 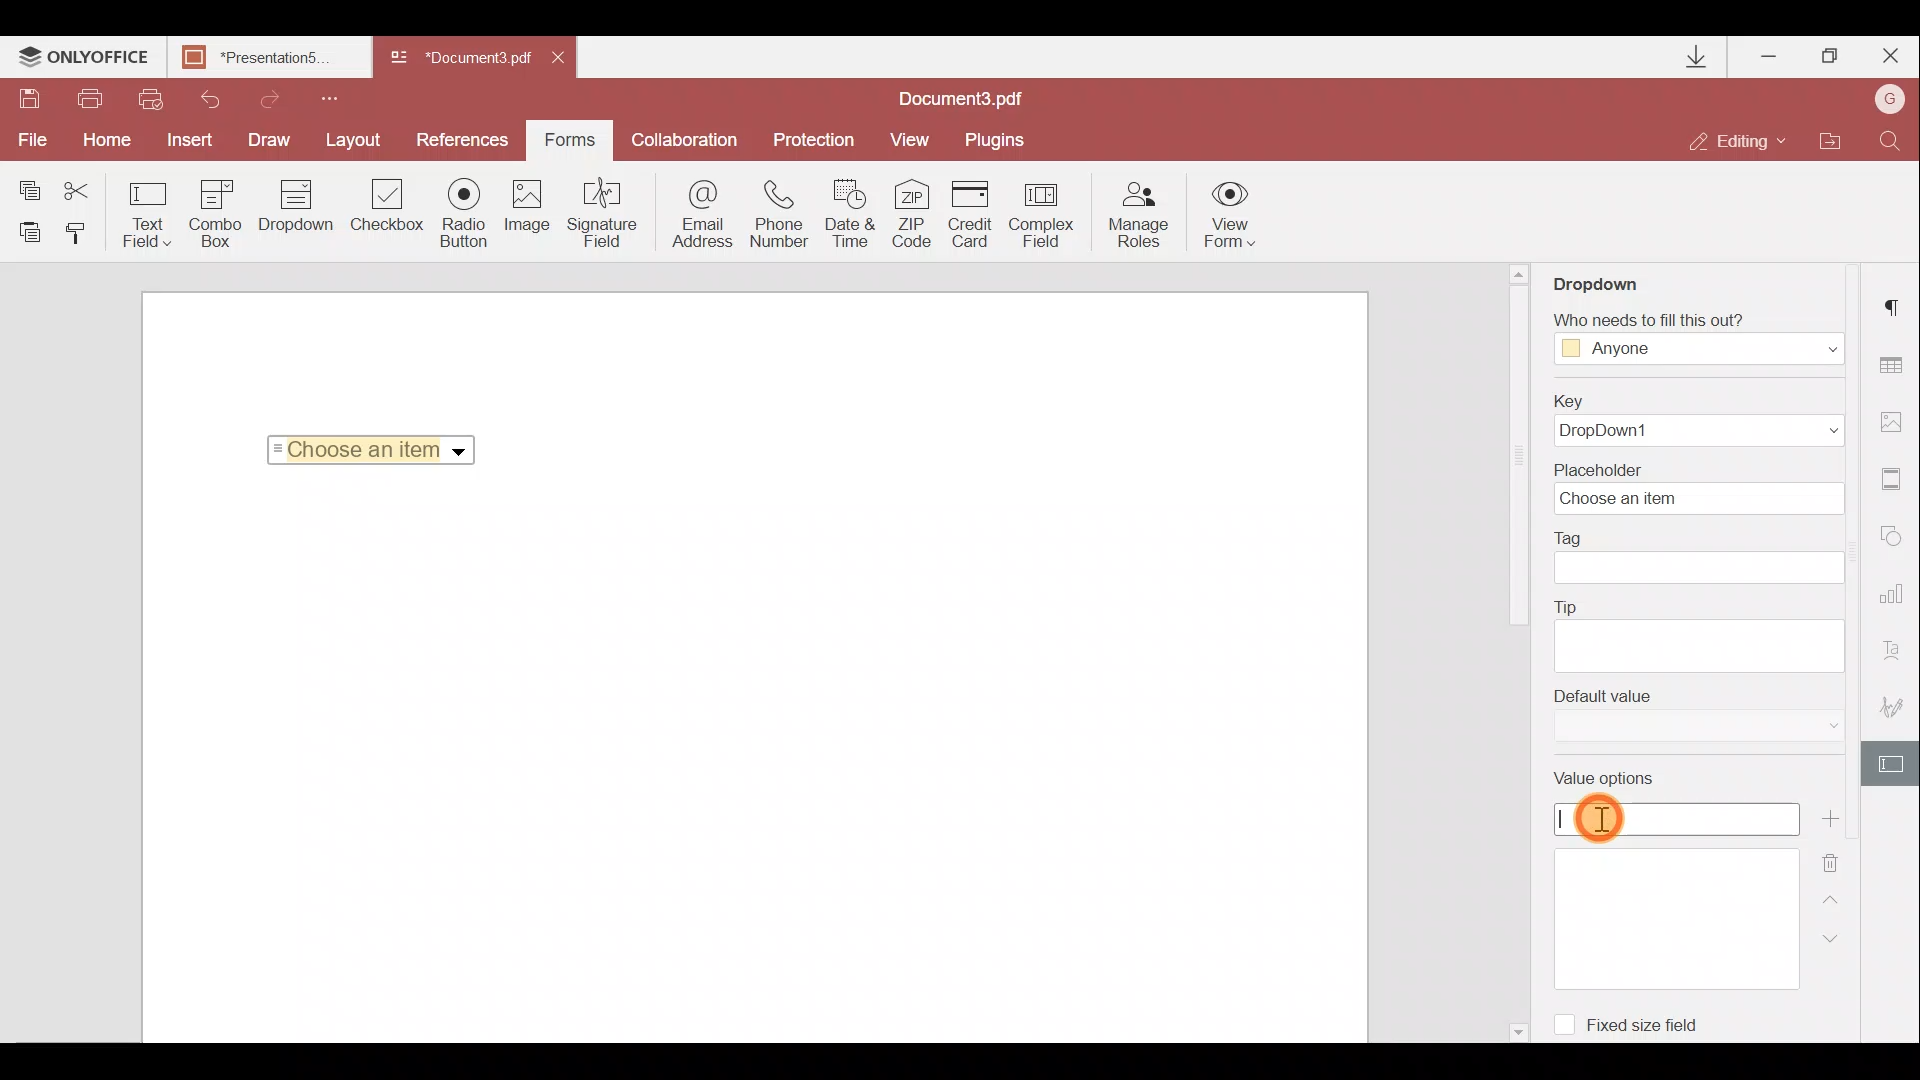 What do you see at coordinates (1705, 487) in the screenshot?
I see `Placeholder` at bounding box center [1705, 487].